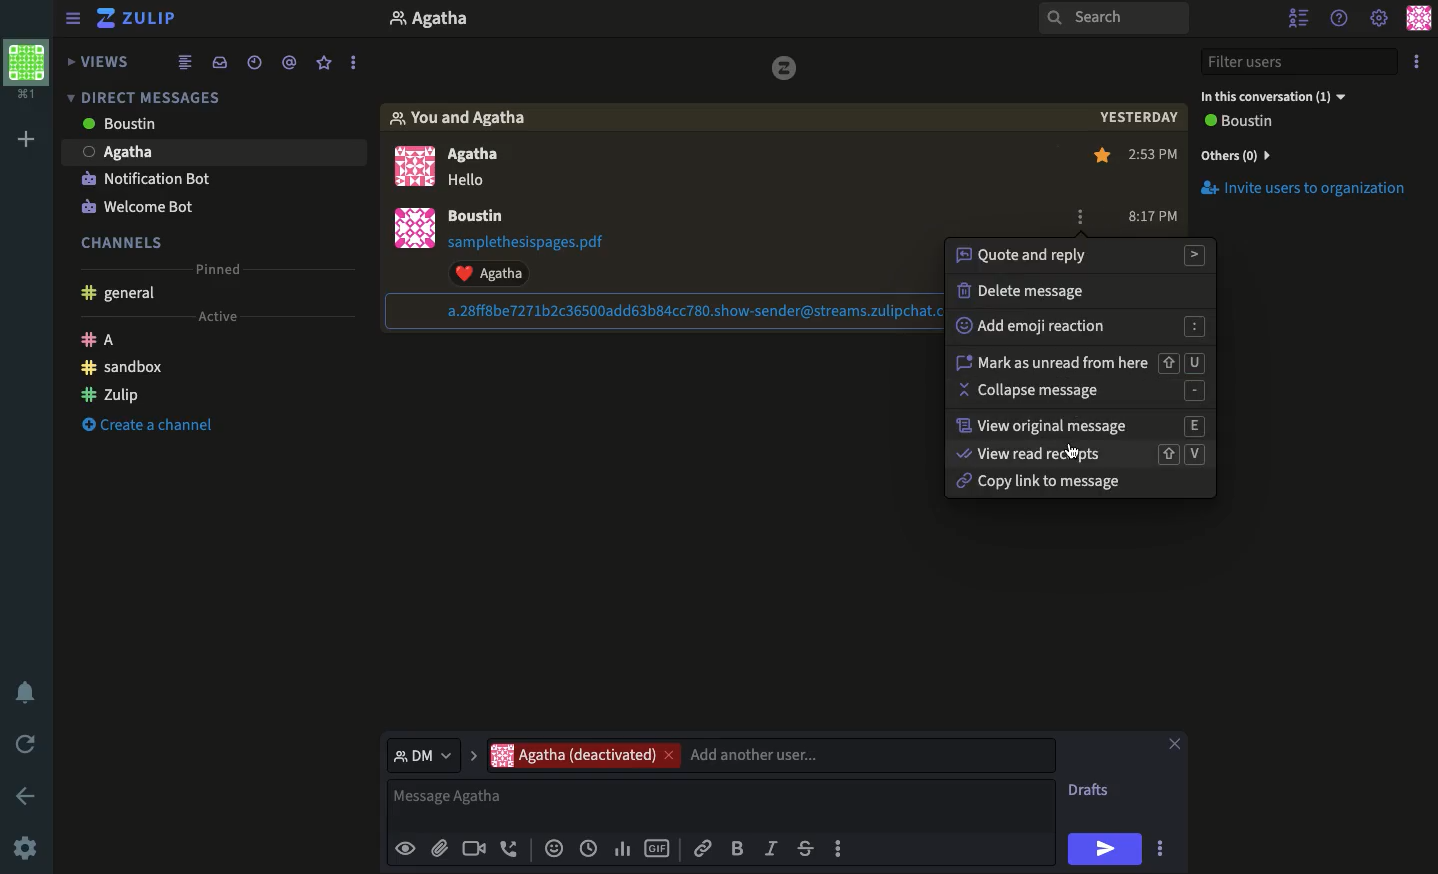 The image size is (1438, 874). I want to click on Click options, so click(1078, 218).